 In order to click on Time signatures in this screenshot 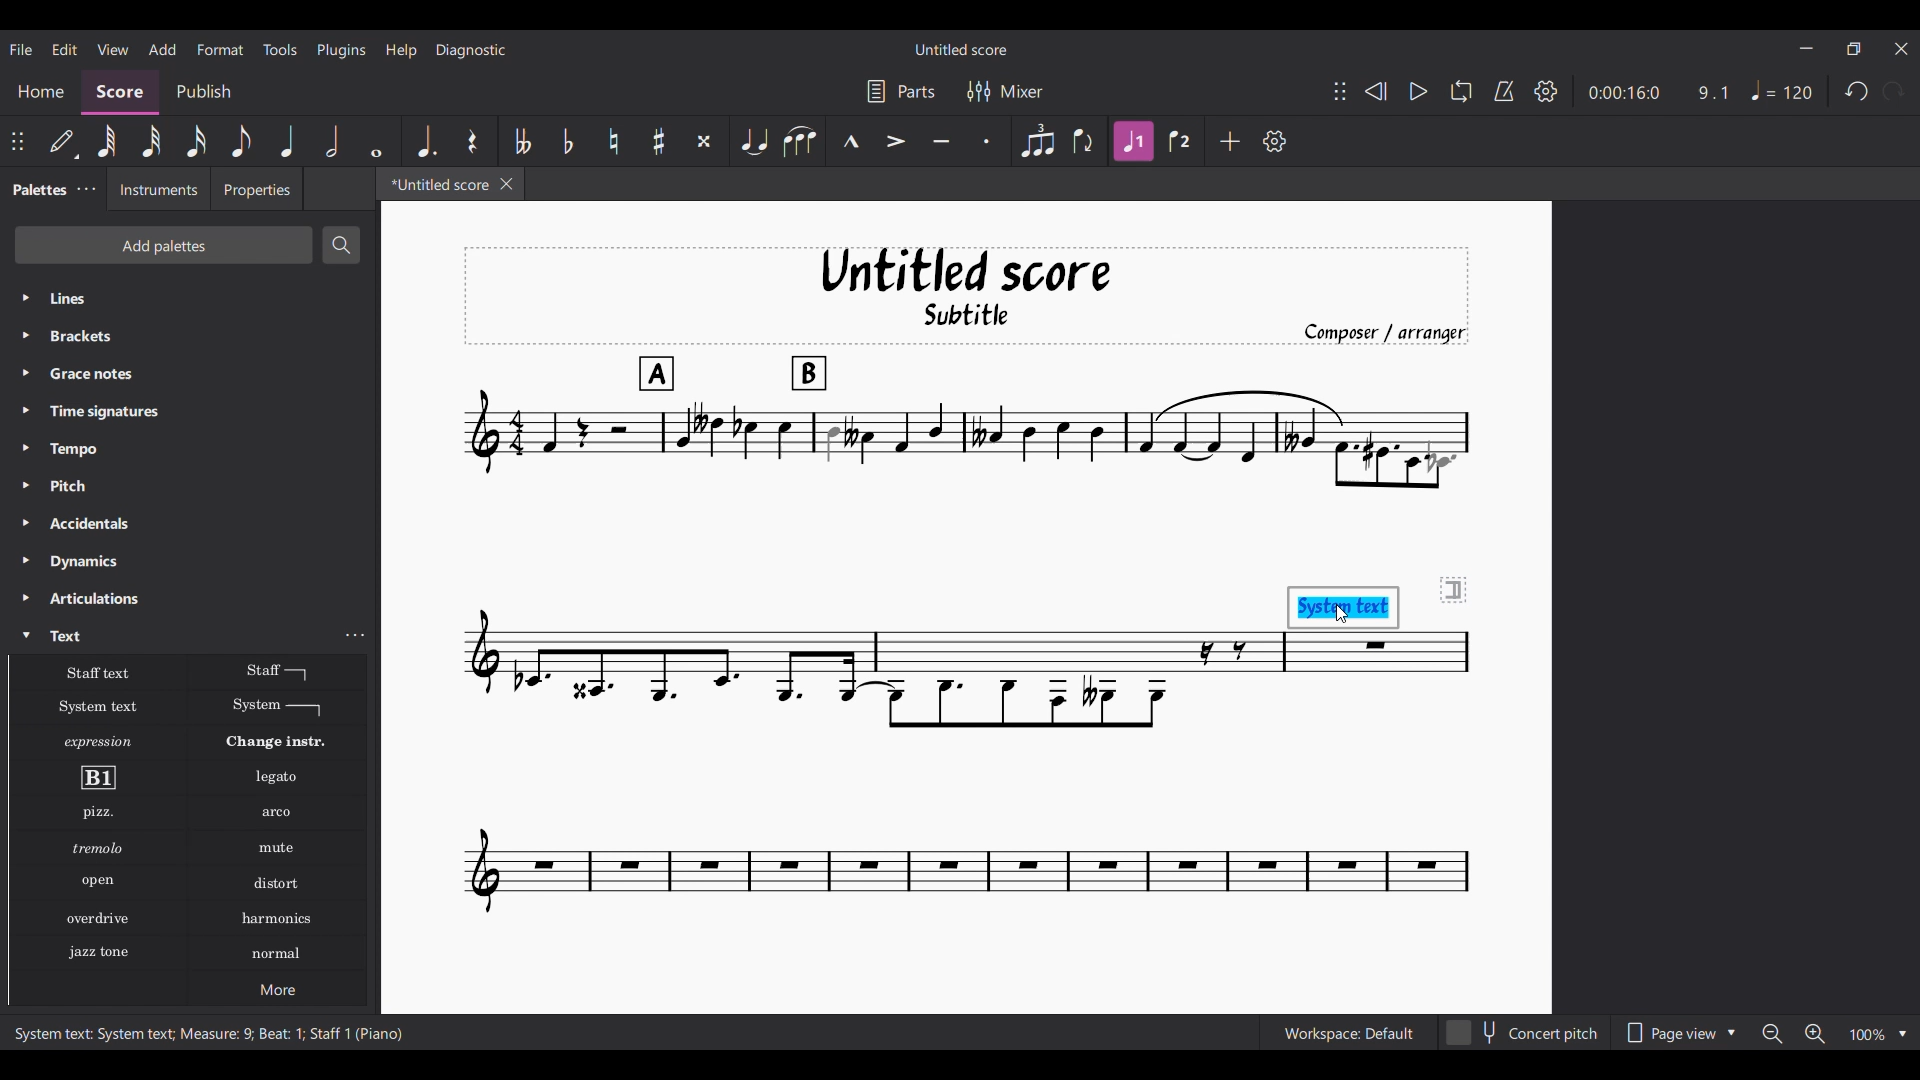, I will do `click(191, 411)`.